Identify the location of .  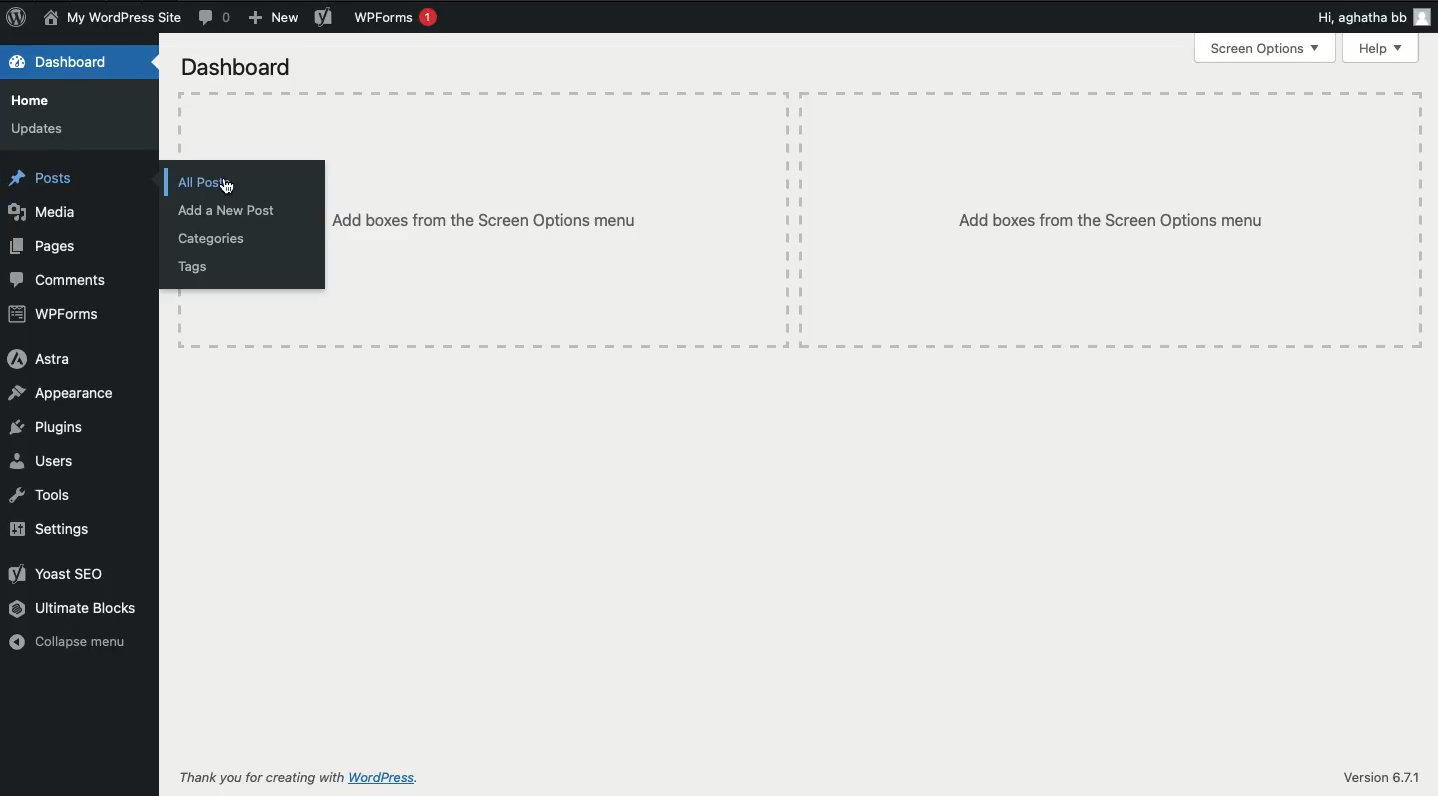
(557, 219).